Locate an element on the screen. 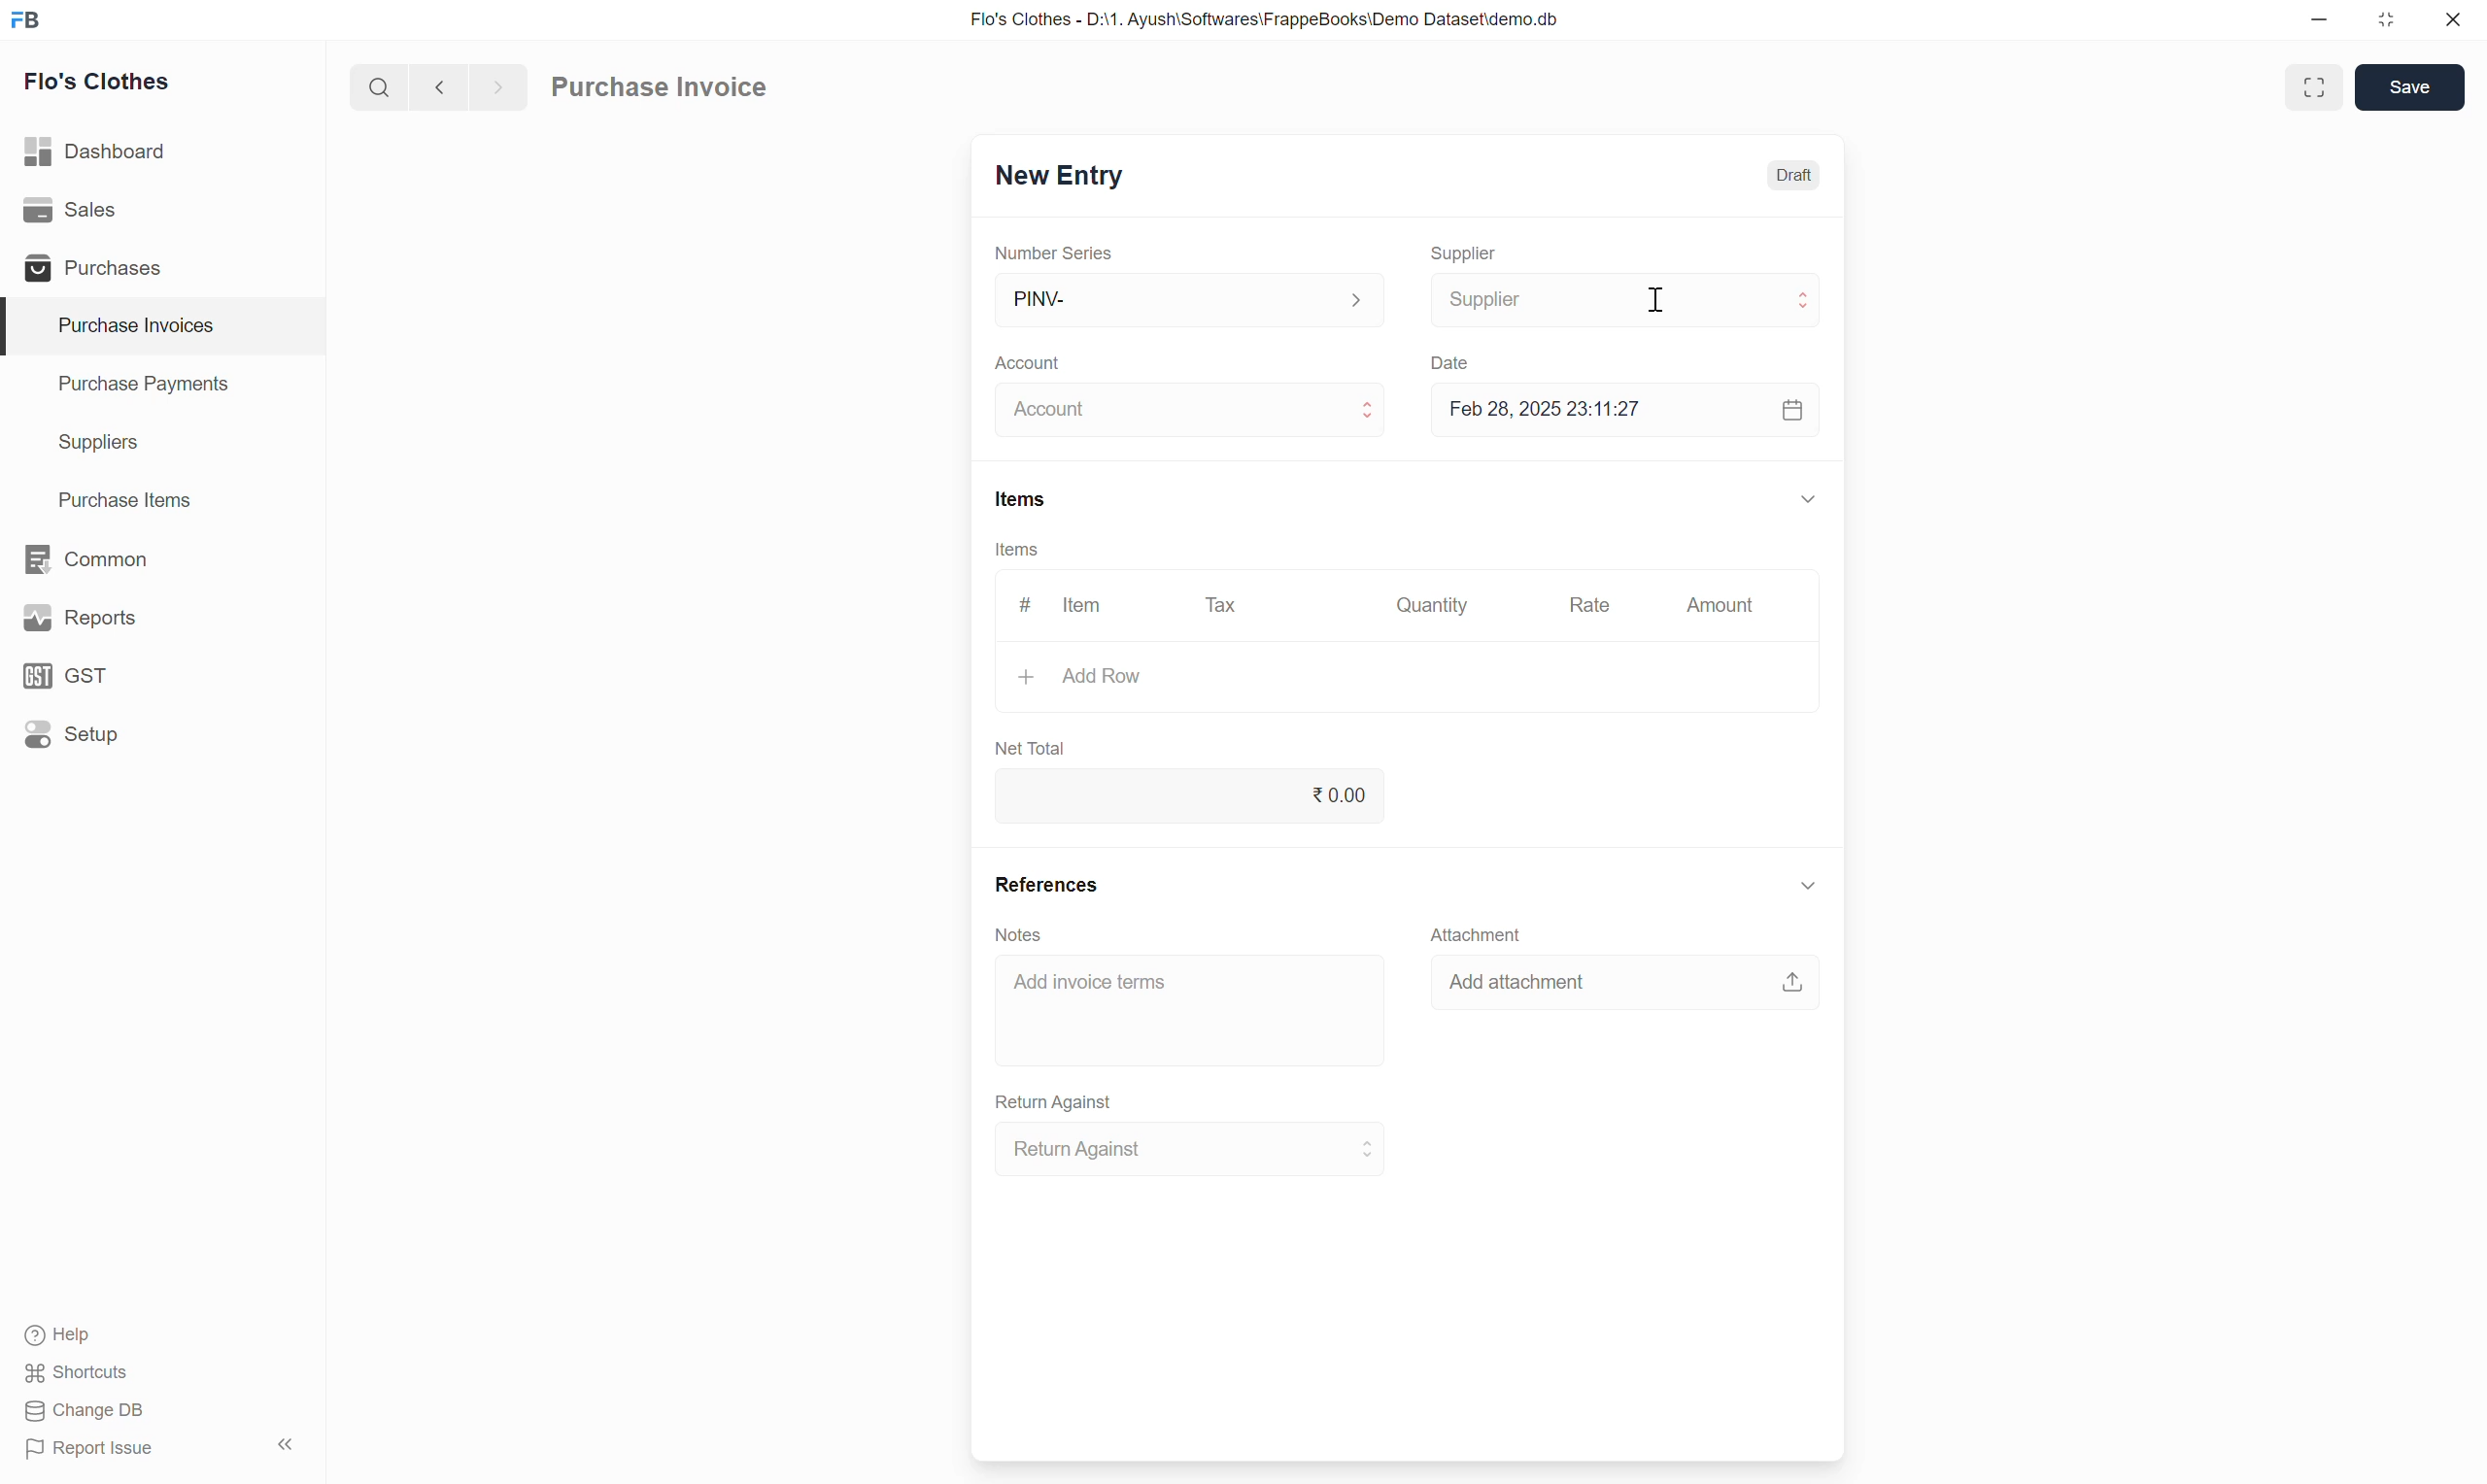  Account is located at coordinates (1029, 364).